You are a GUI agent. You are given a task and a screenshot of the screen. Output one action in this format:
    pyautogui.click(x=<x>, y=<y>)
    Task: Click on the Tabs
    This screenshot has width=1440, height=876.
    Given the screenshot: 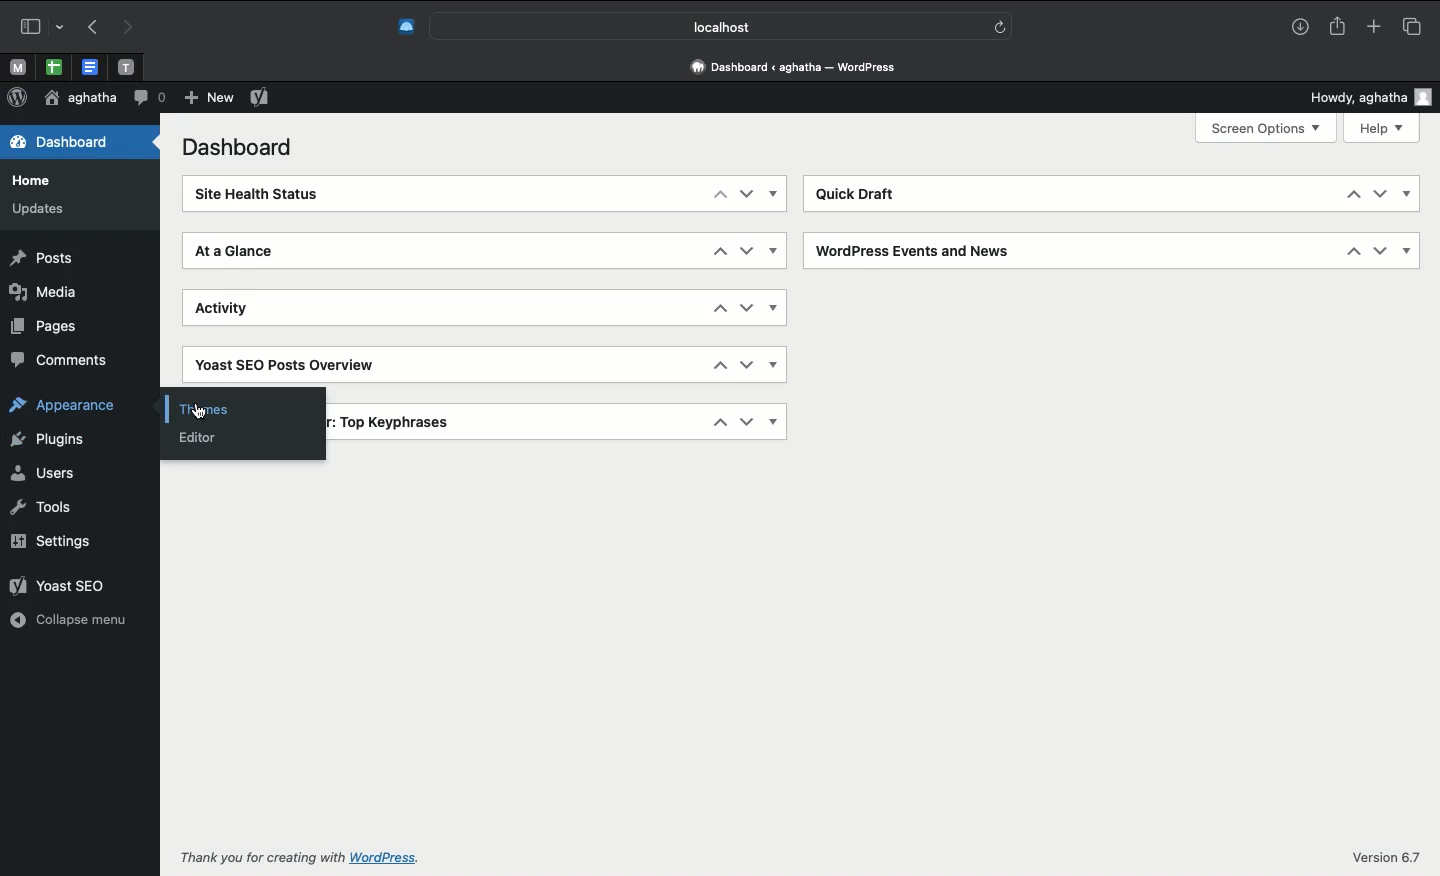 What is the action you would take?
    pyautogui.click(x=1411, y=26)
    